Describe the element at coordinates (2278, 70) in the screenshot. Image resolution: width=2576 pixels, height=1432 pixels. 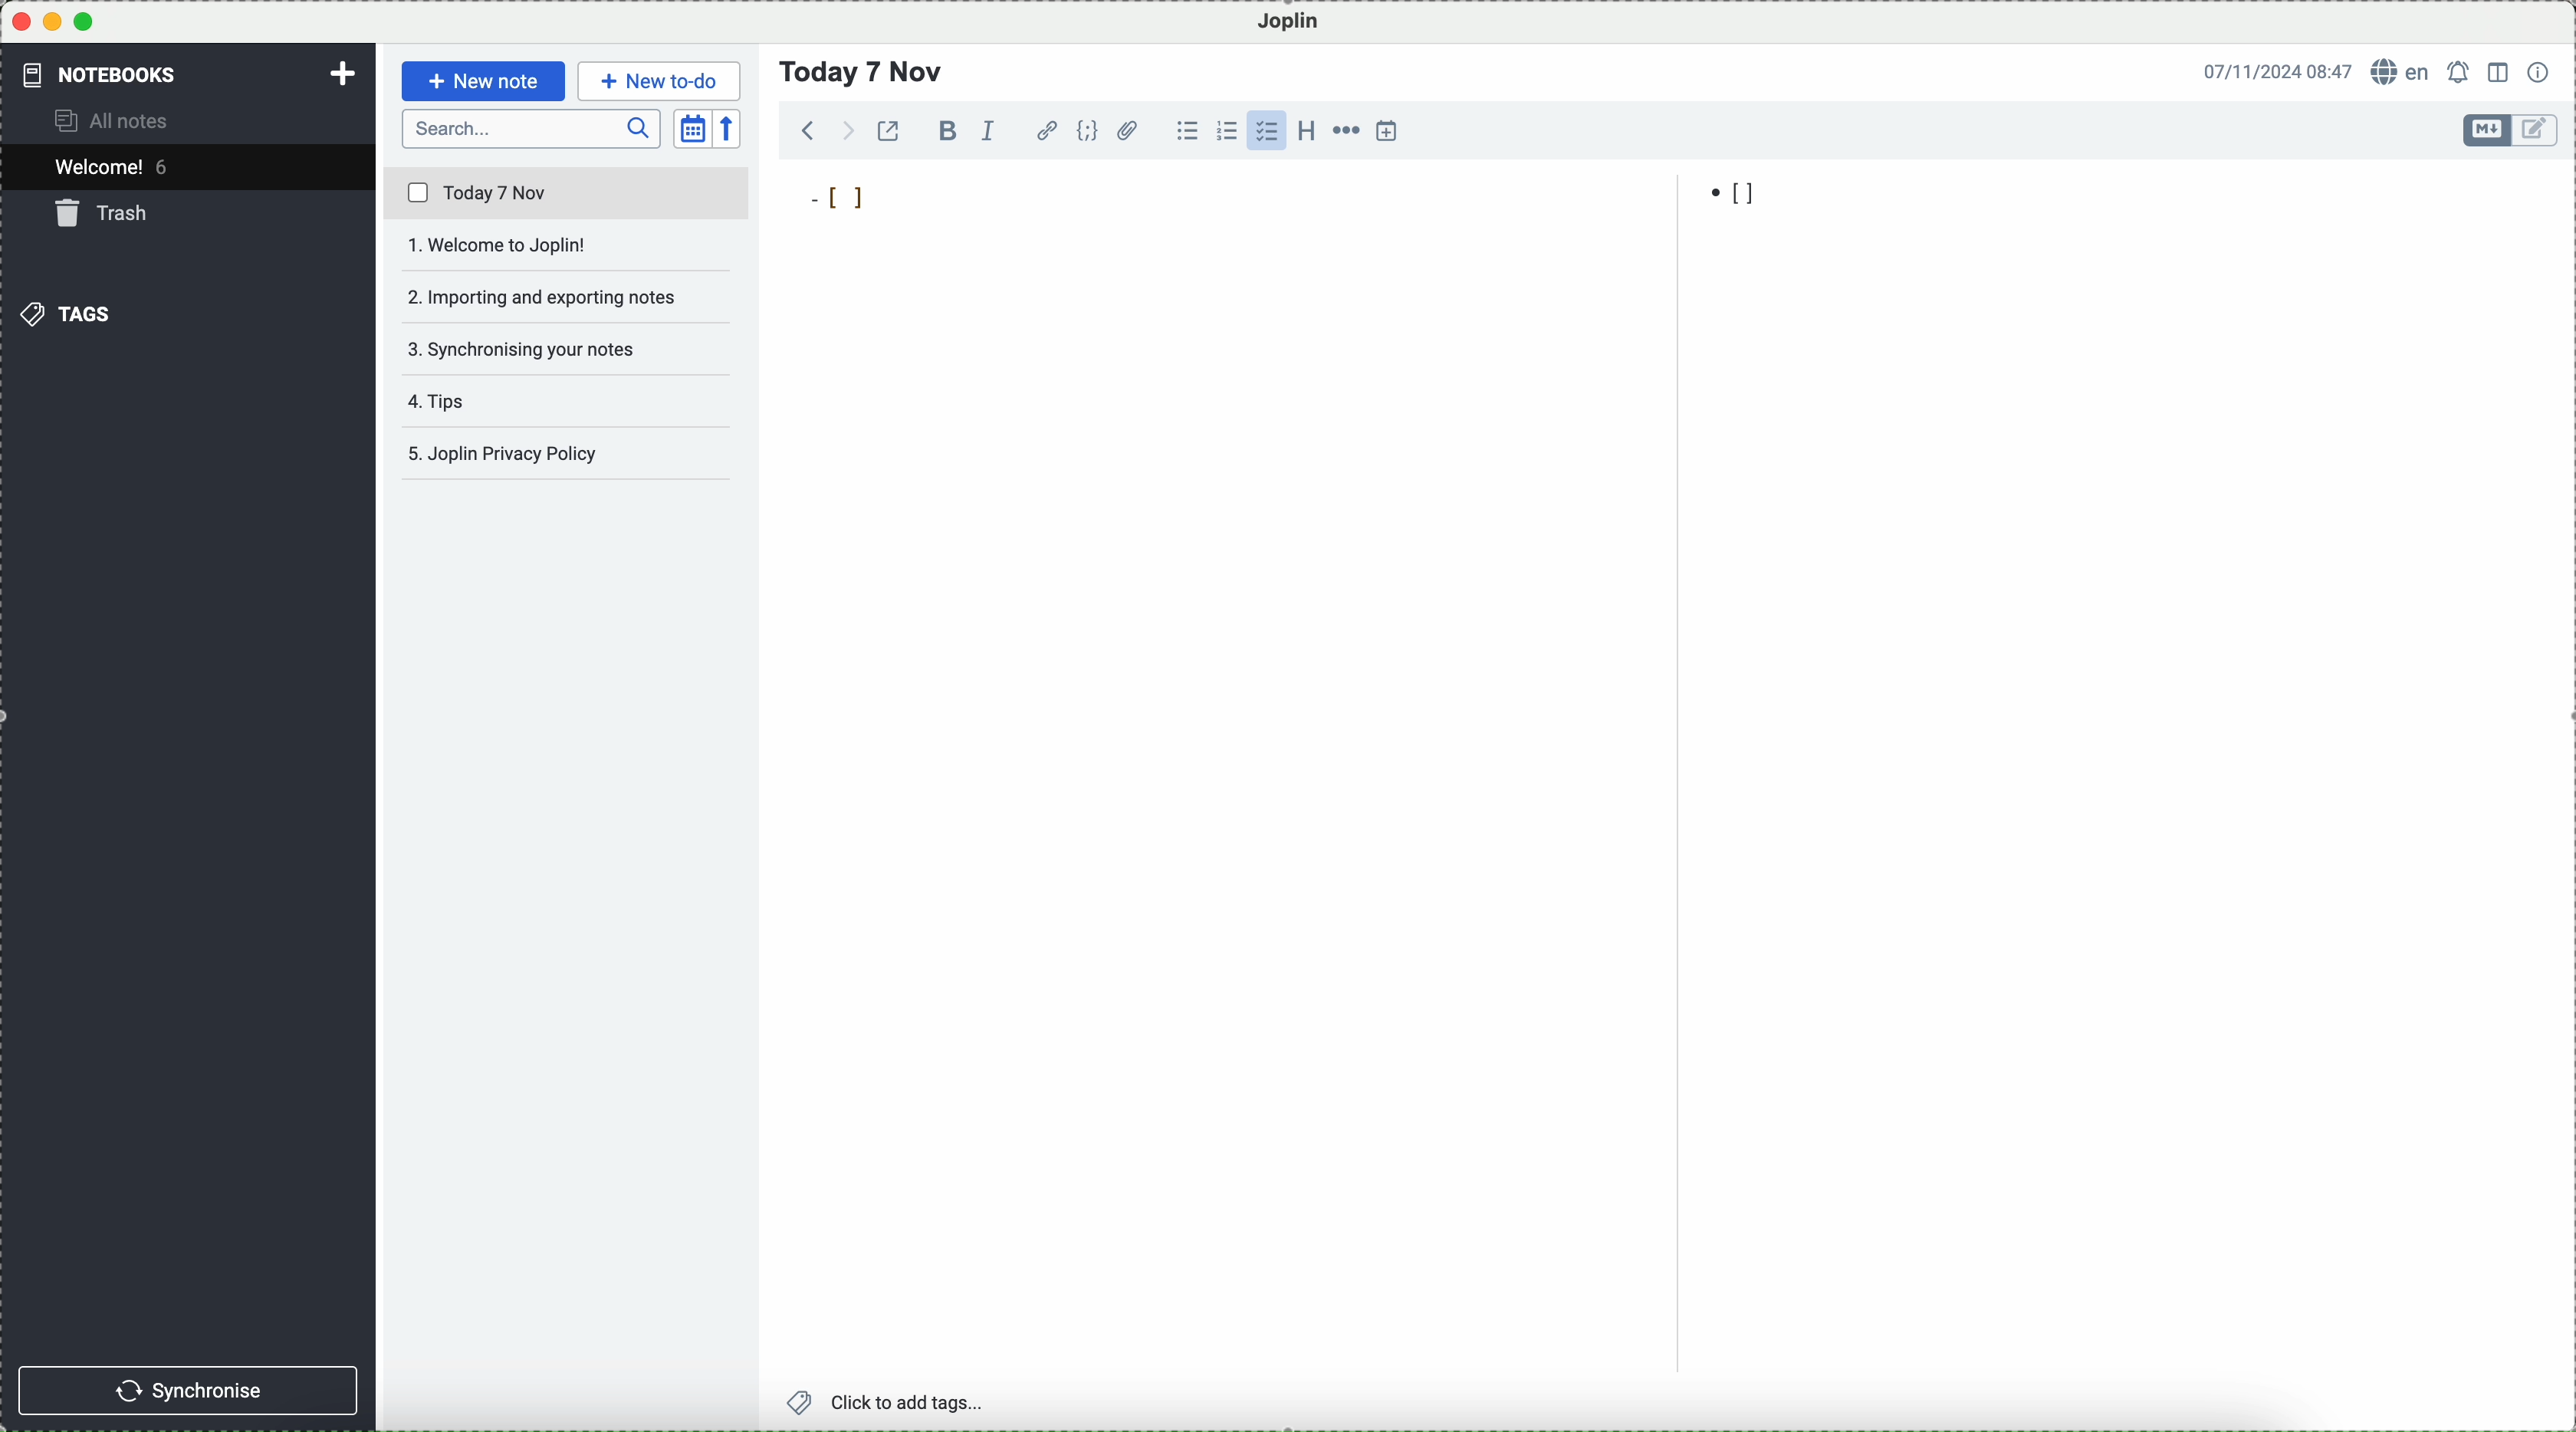
I see `date and hour` at that location.